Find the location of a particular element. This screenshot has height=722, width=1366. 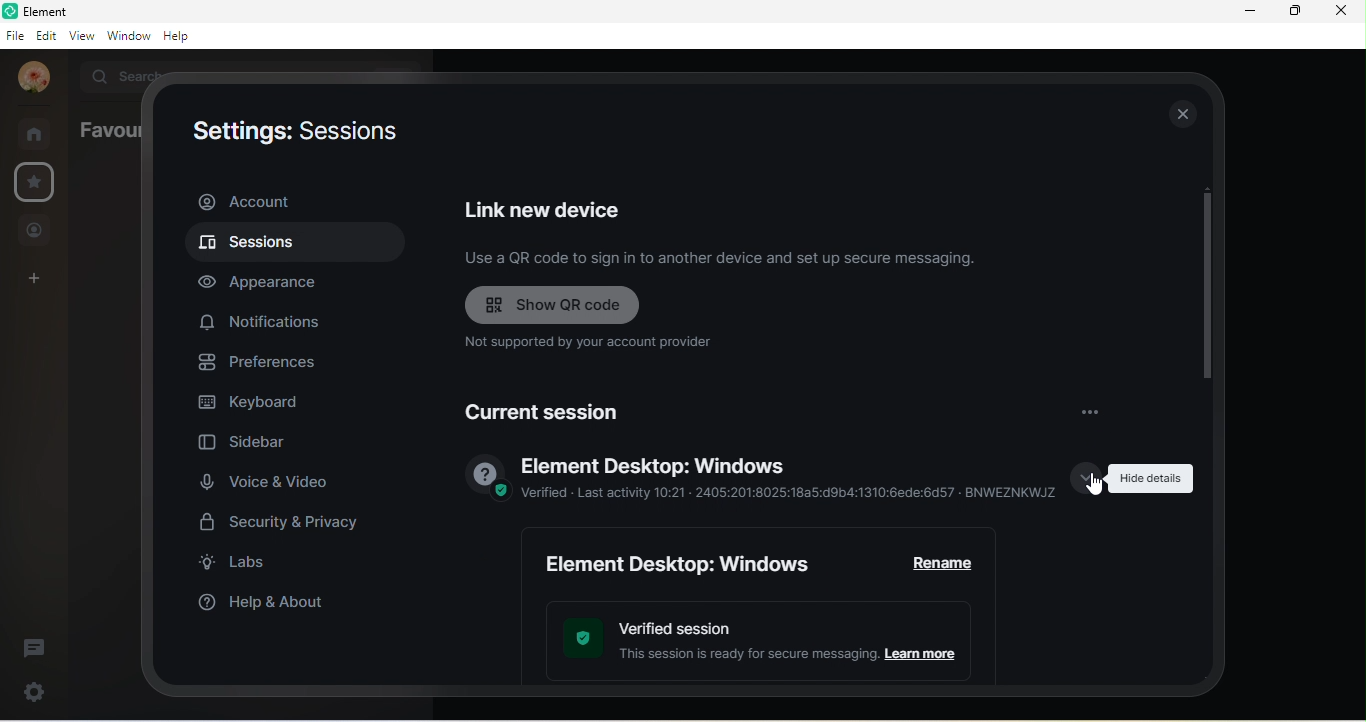

notification is located at coordinates (265, 320).